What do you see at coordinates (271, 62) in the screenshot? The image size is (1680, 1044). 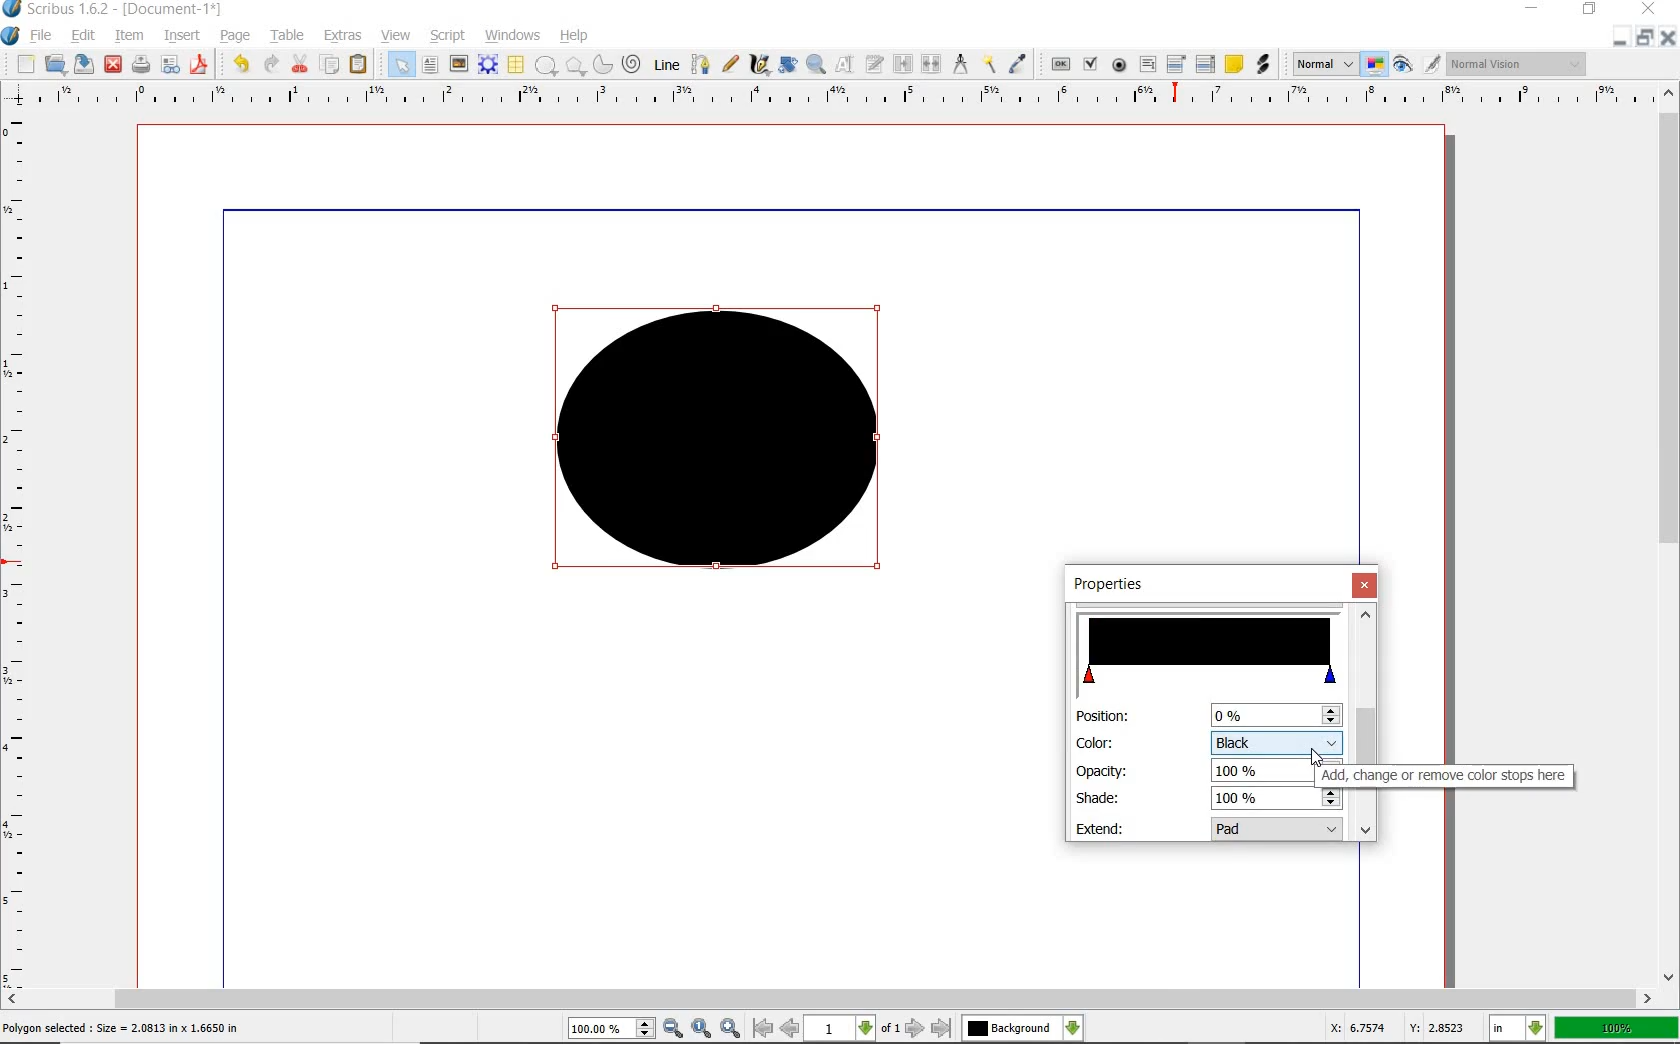 I see `REDO` at bounding box center [271, 62].